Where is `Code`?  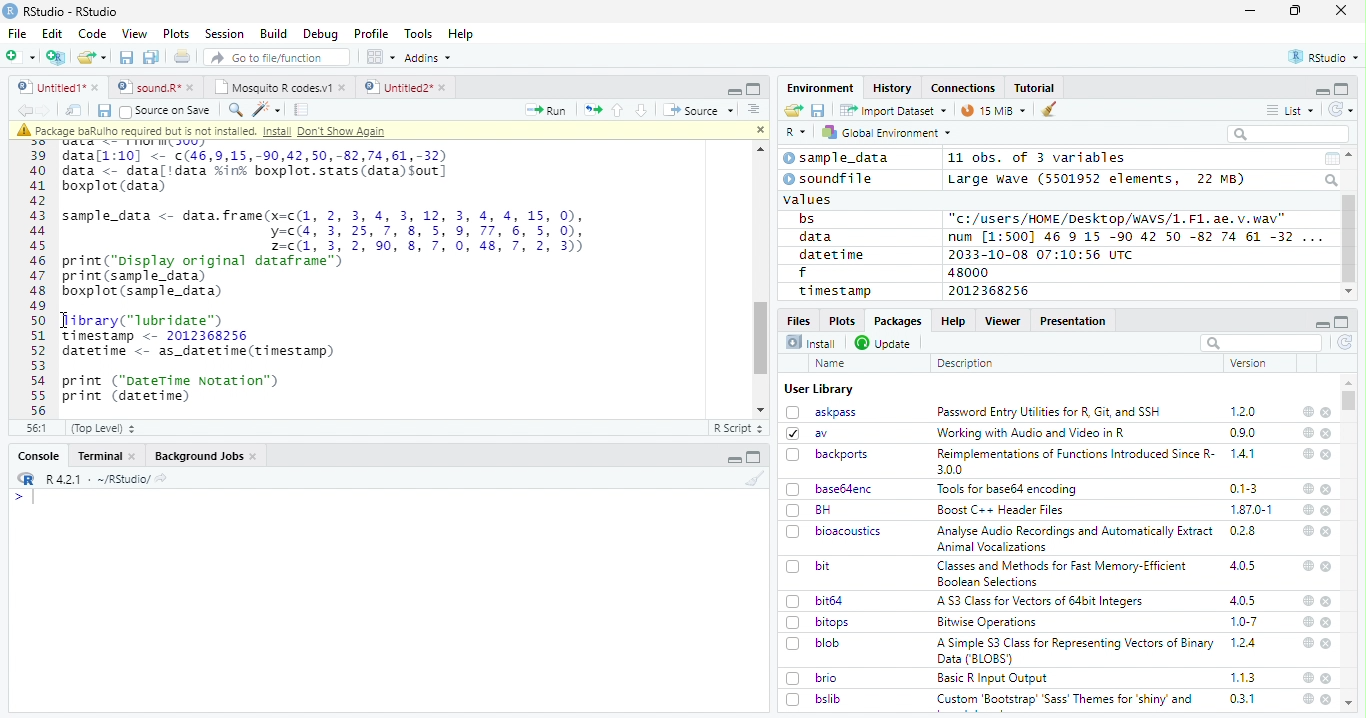
Code is located at coordinates (91, 34).